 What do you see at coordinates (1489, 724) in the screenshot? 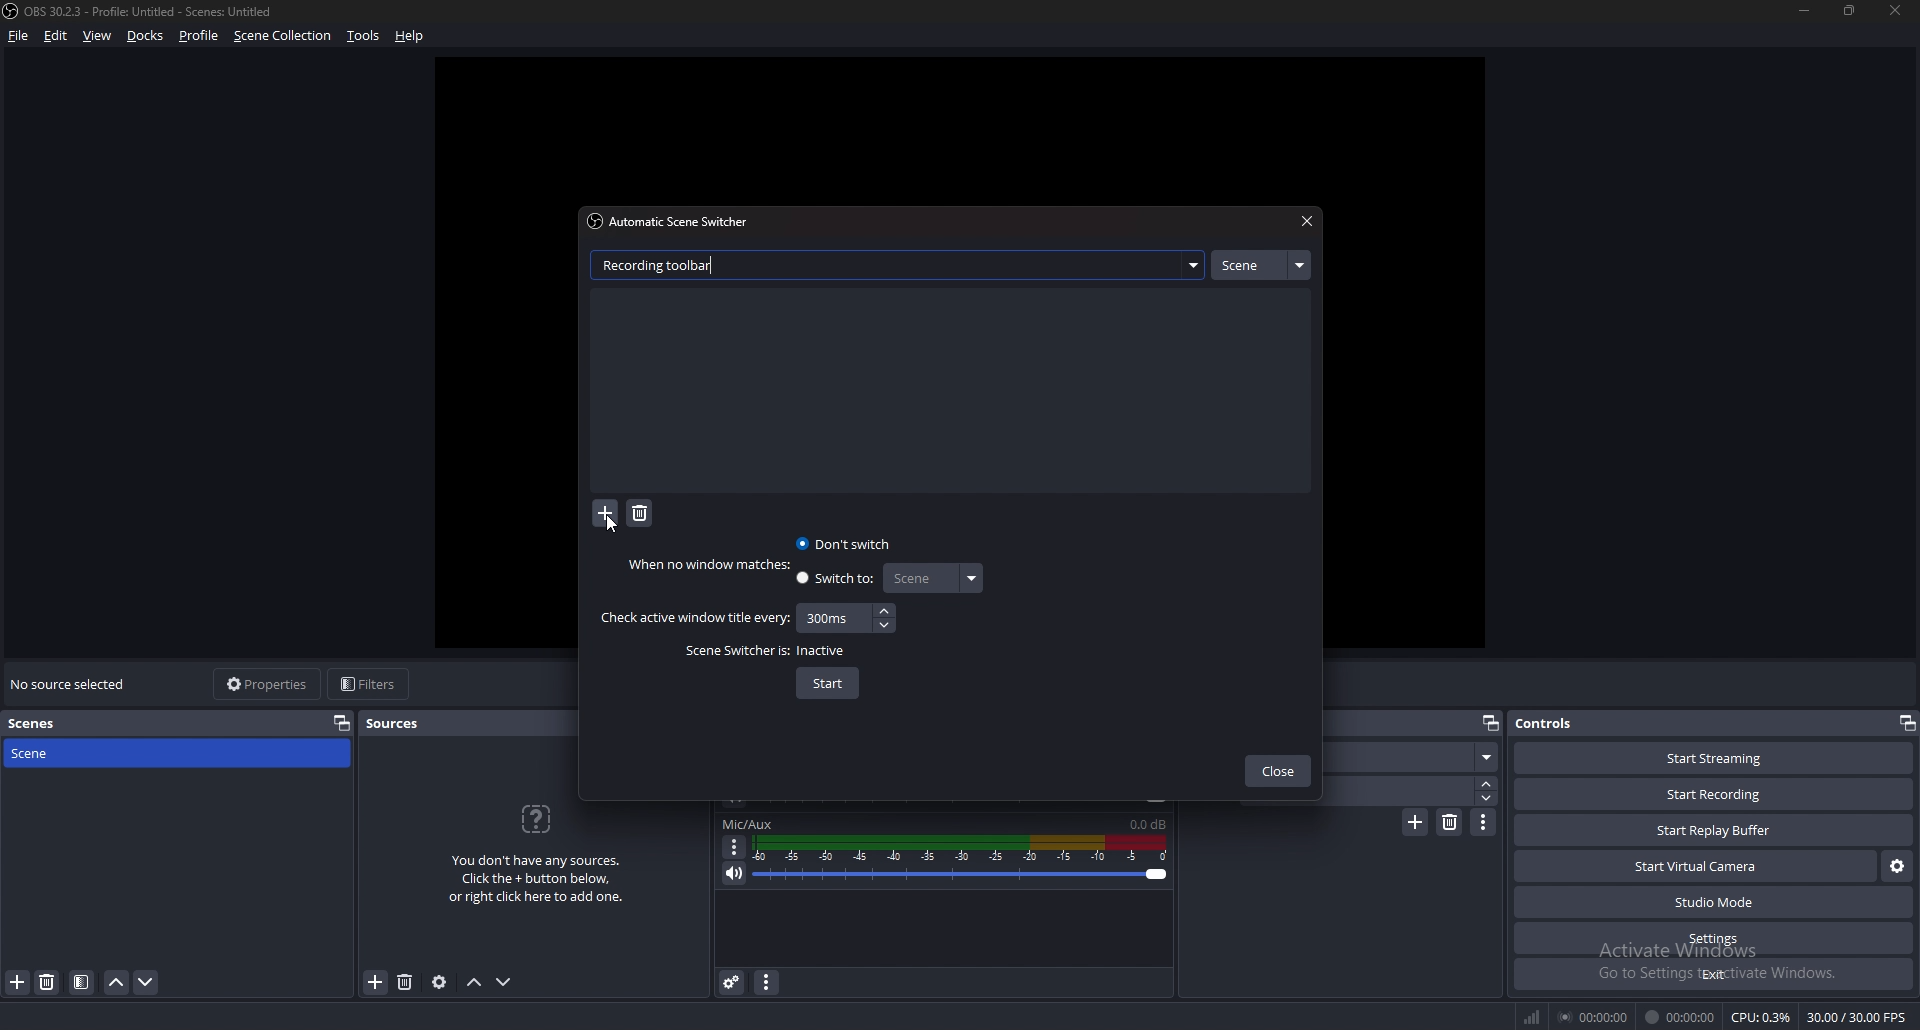
I see `pop out` at bounding box center [1489, 724].